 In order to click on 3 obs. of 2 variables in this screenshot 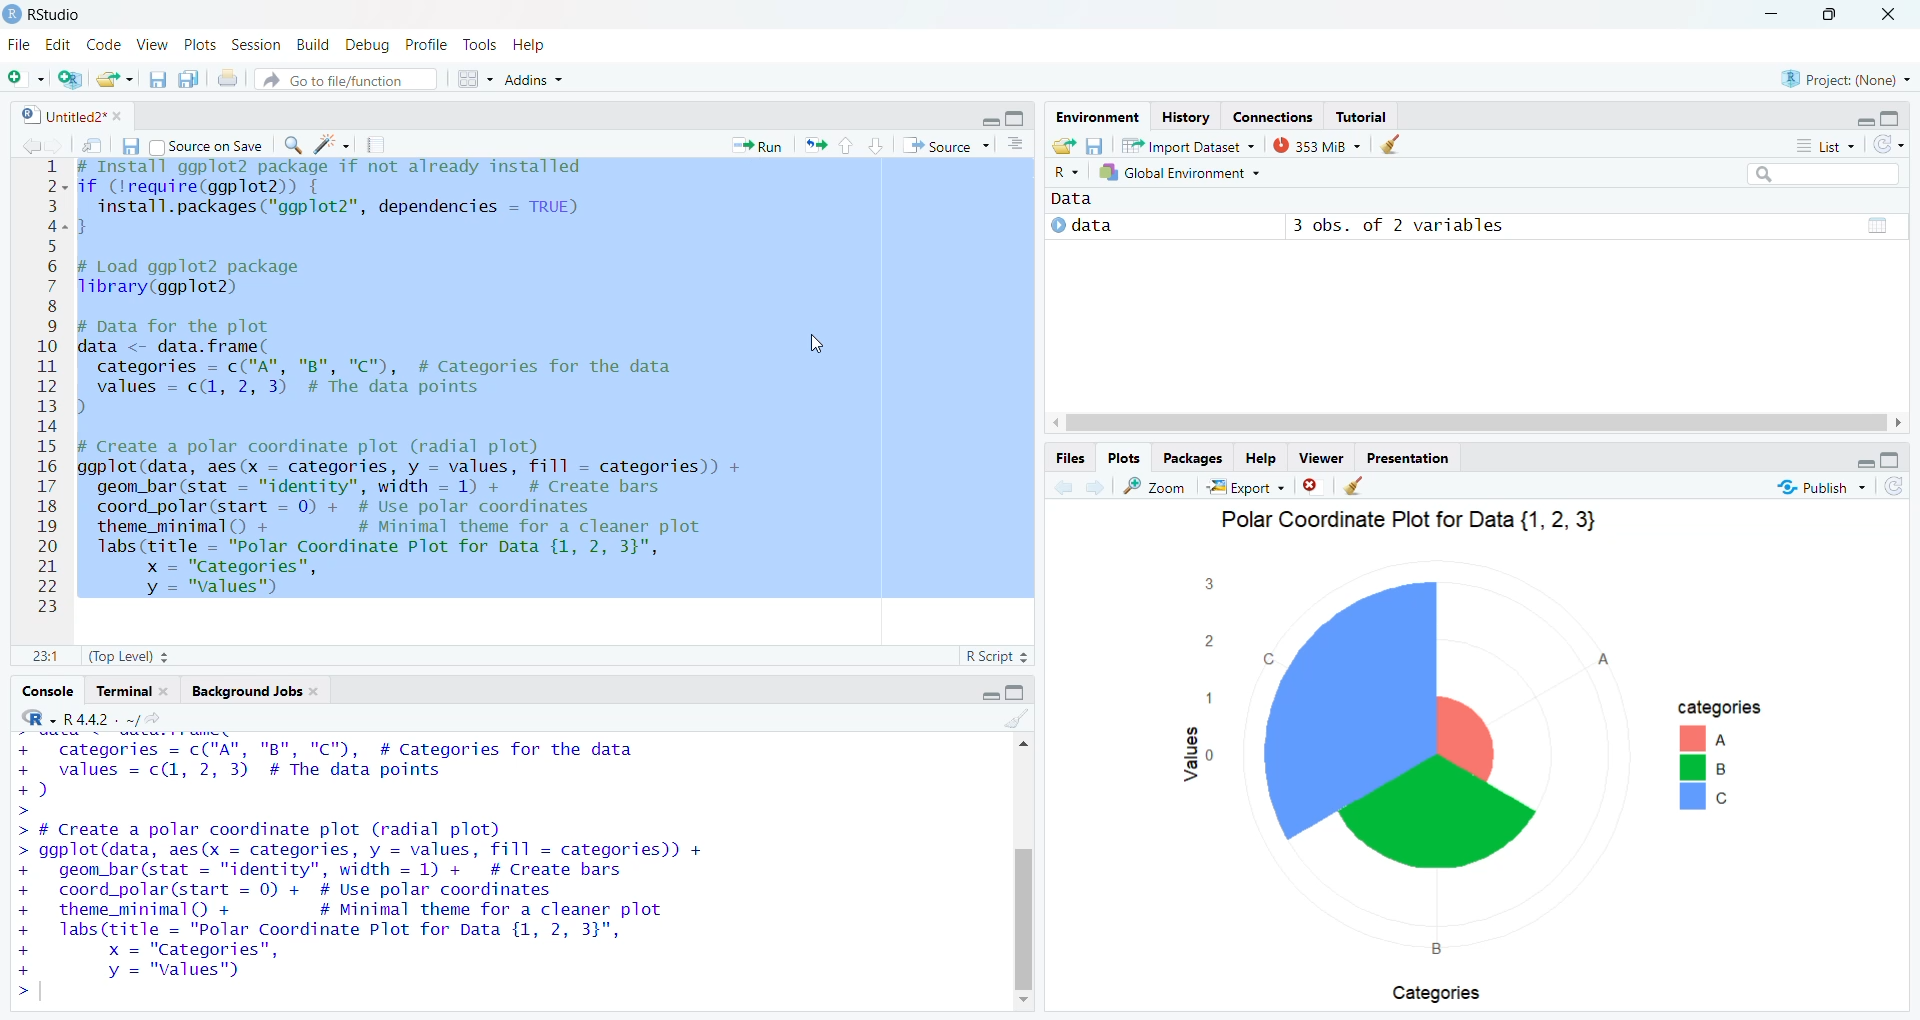, I will do `click(1400, 227)`.